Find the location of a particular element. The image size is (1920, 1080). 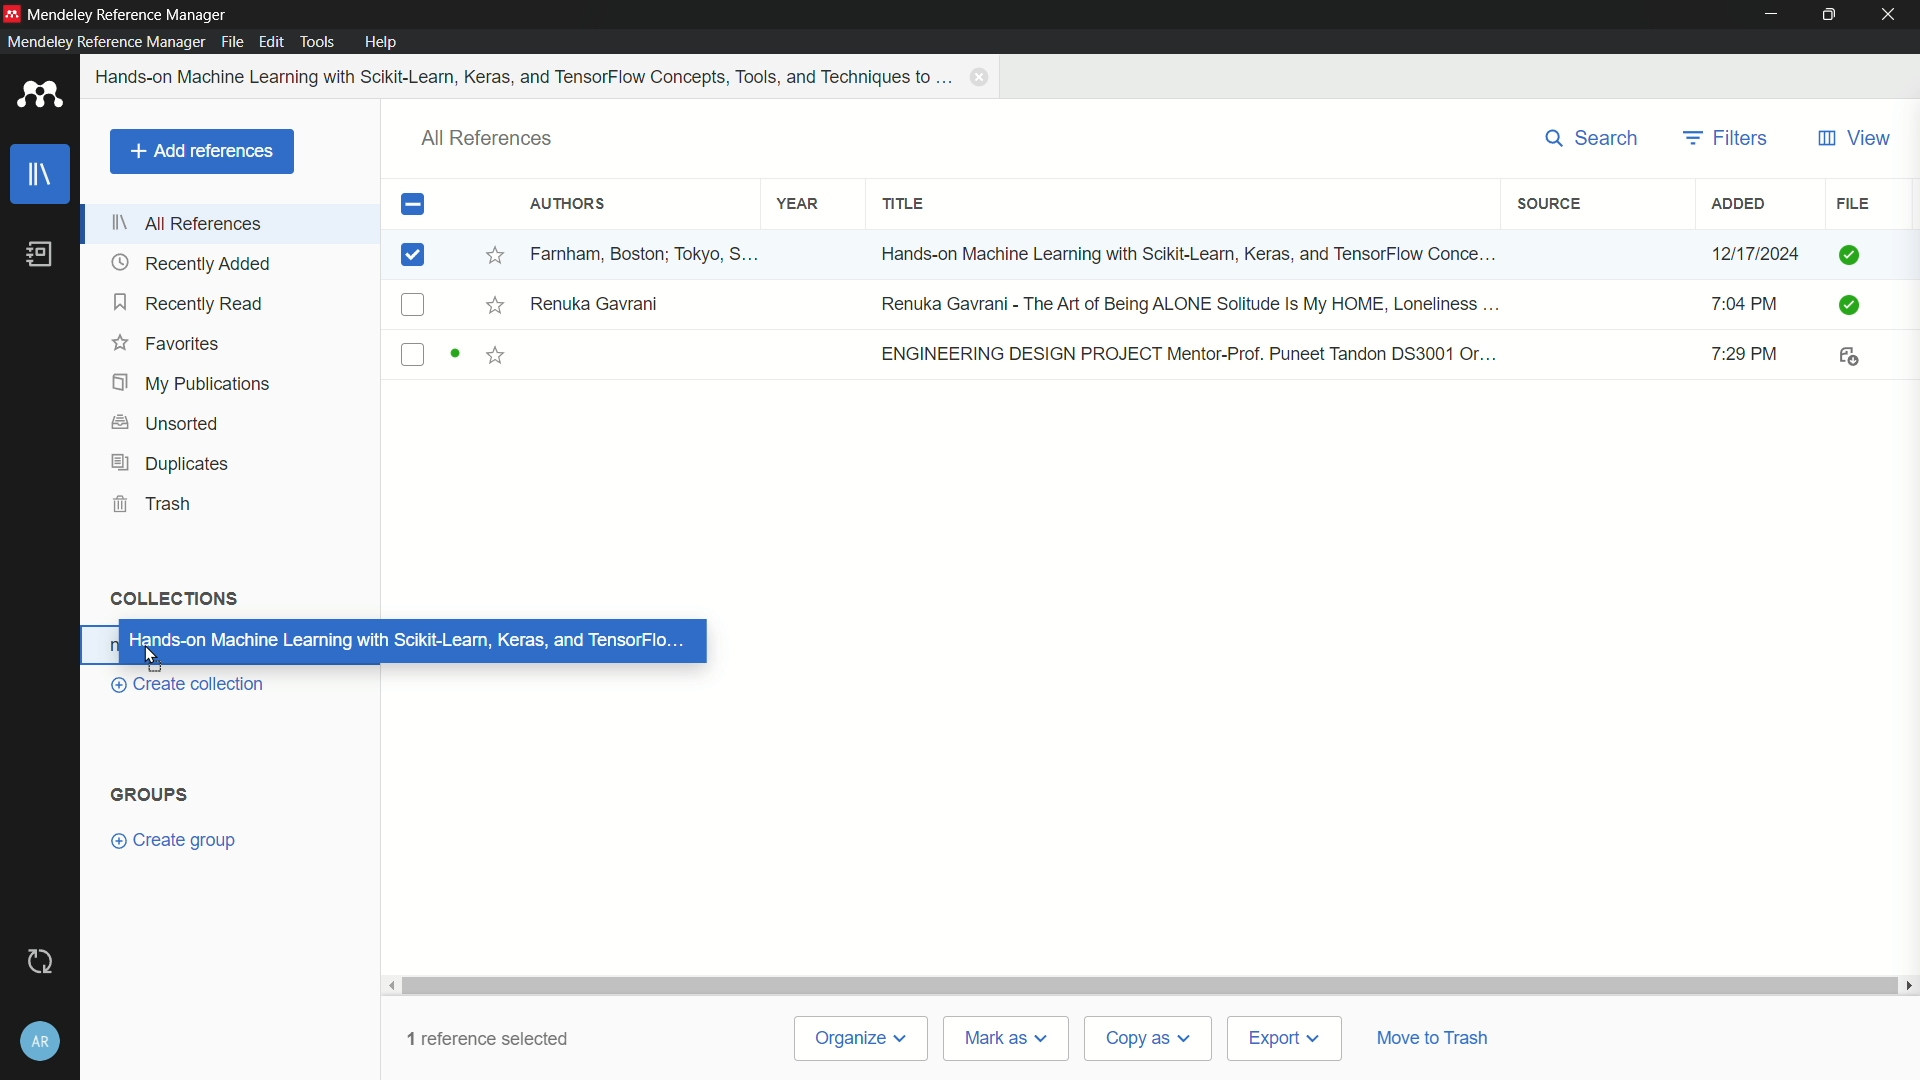

trash is located at coordinates (154, 505).